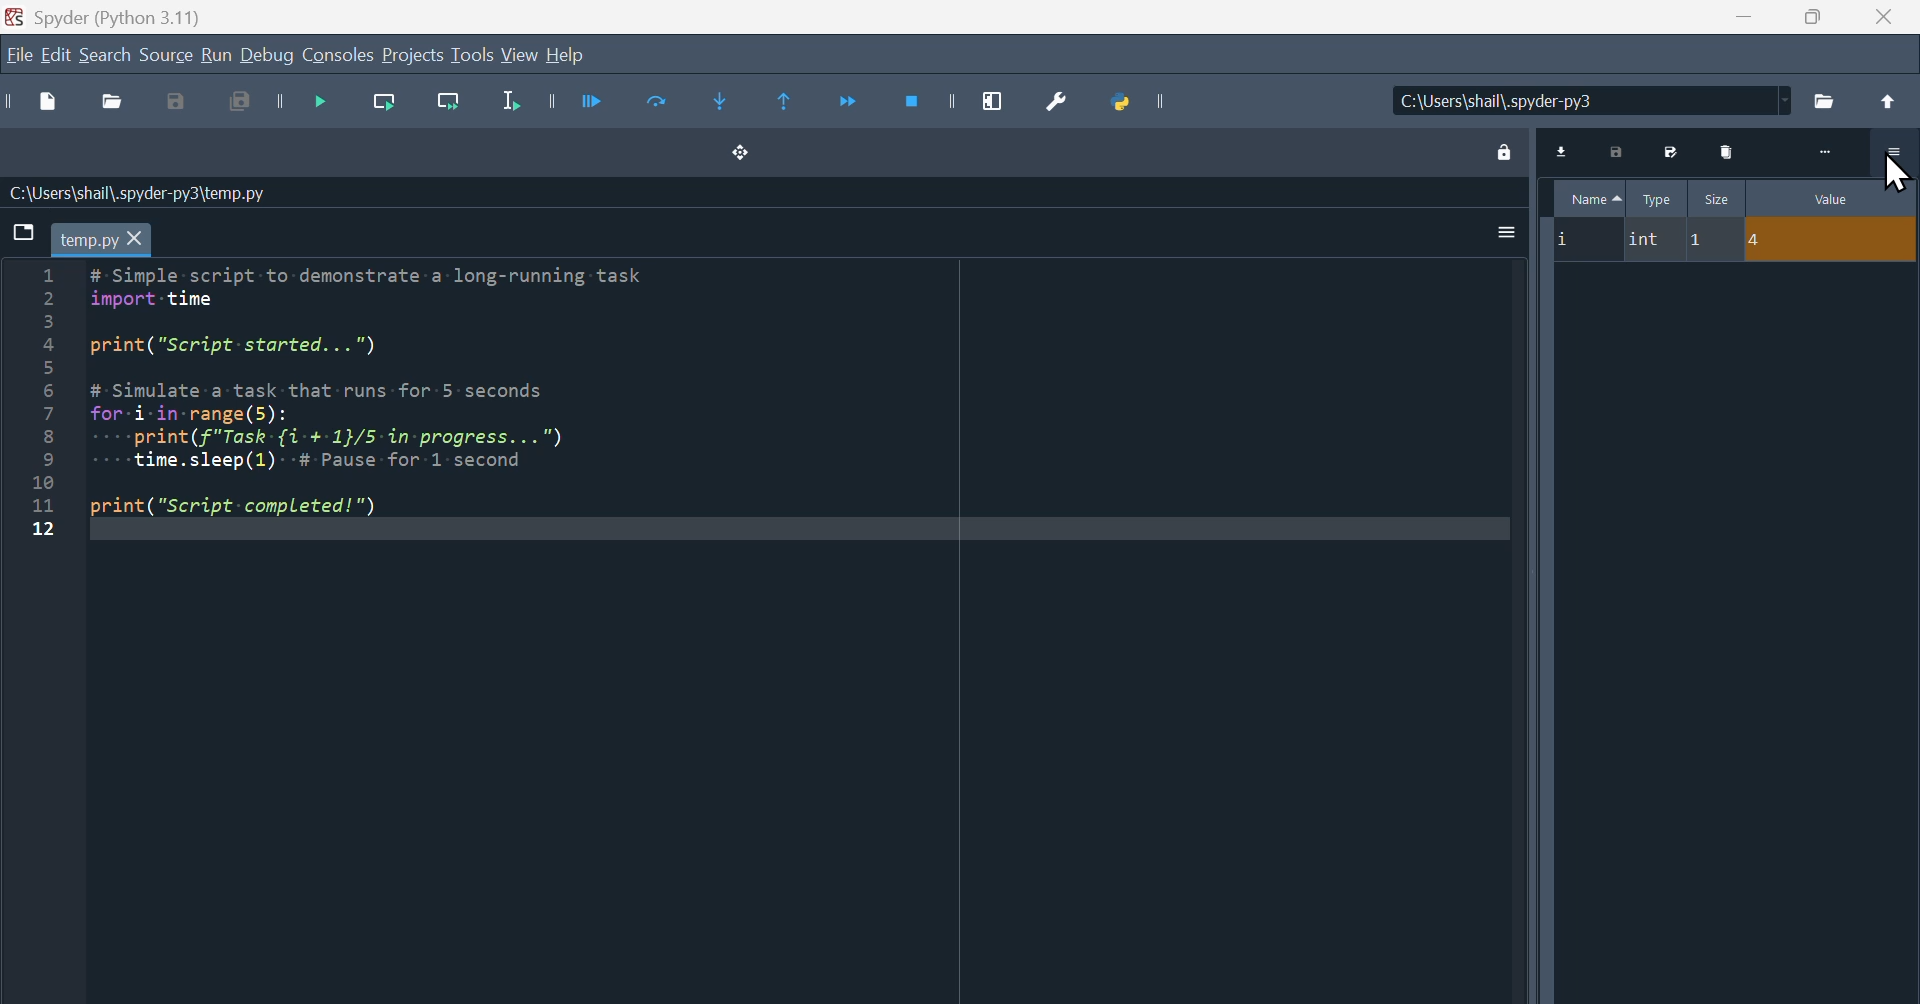 This screenshot has width=1920, height=1004. Describe the element at coordinates (1616, 150) in the screenshot. I see `Save data` at that location.